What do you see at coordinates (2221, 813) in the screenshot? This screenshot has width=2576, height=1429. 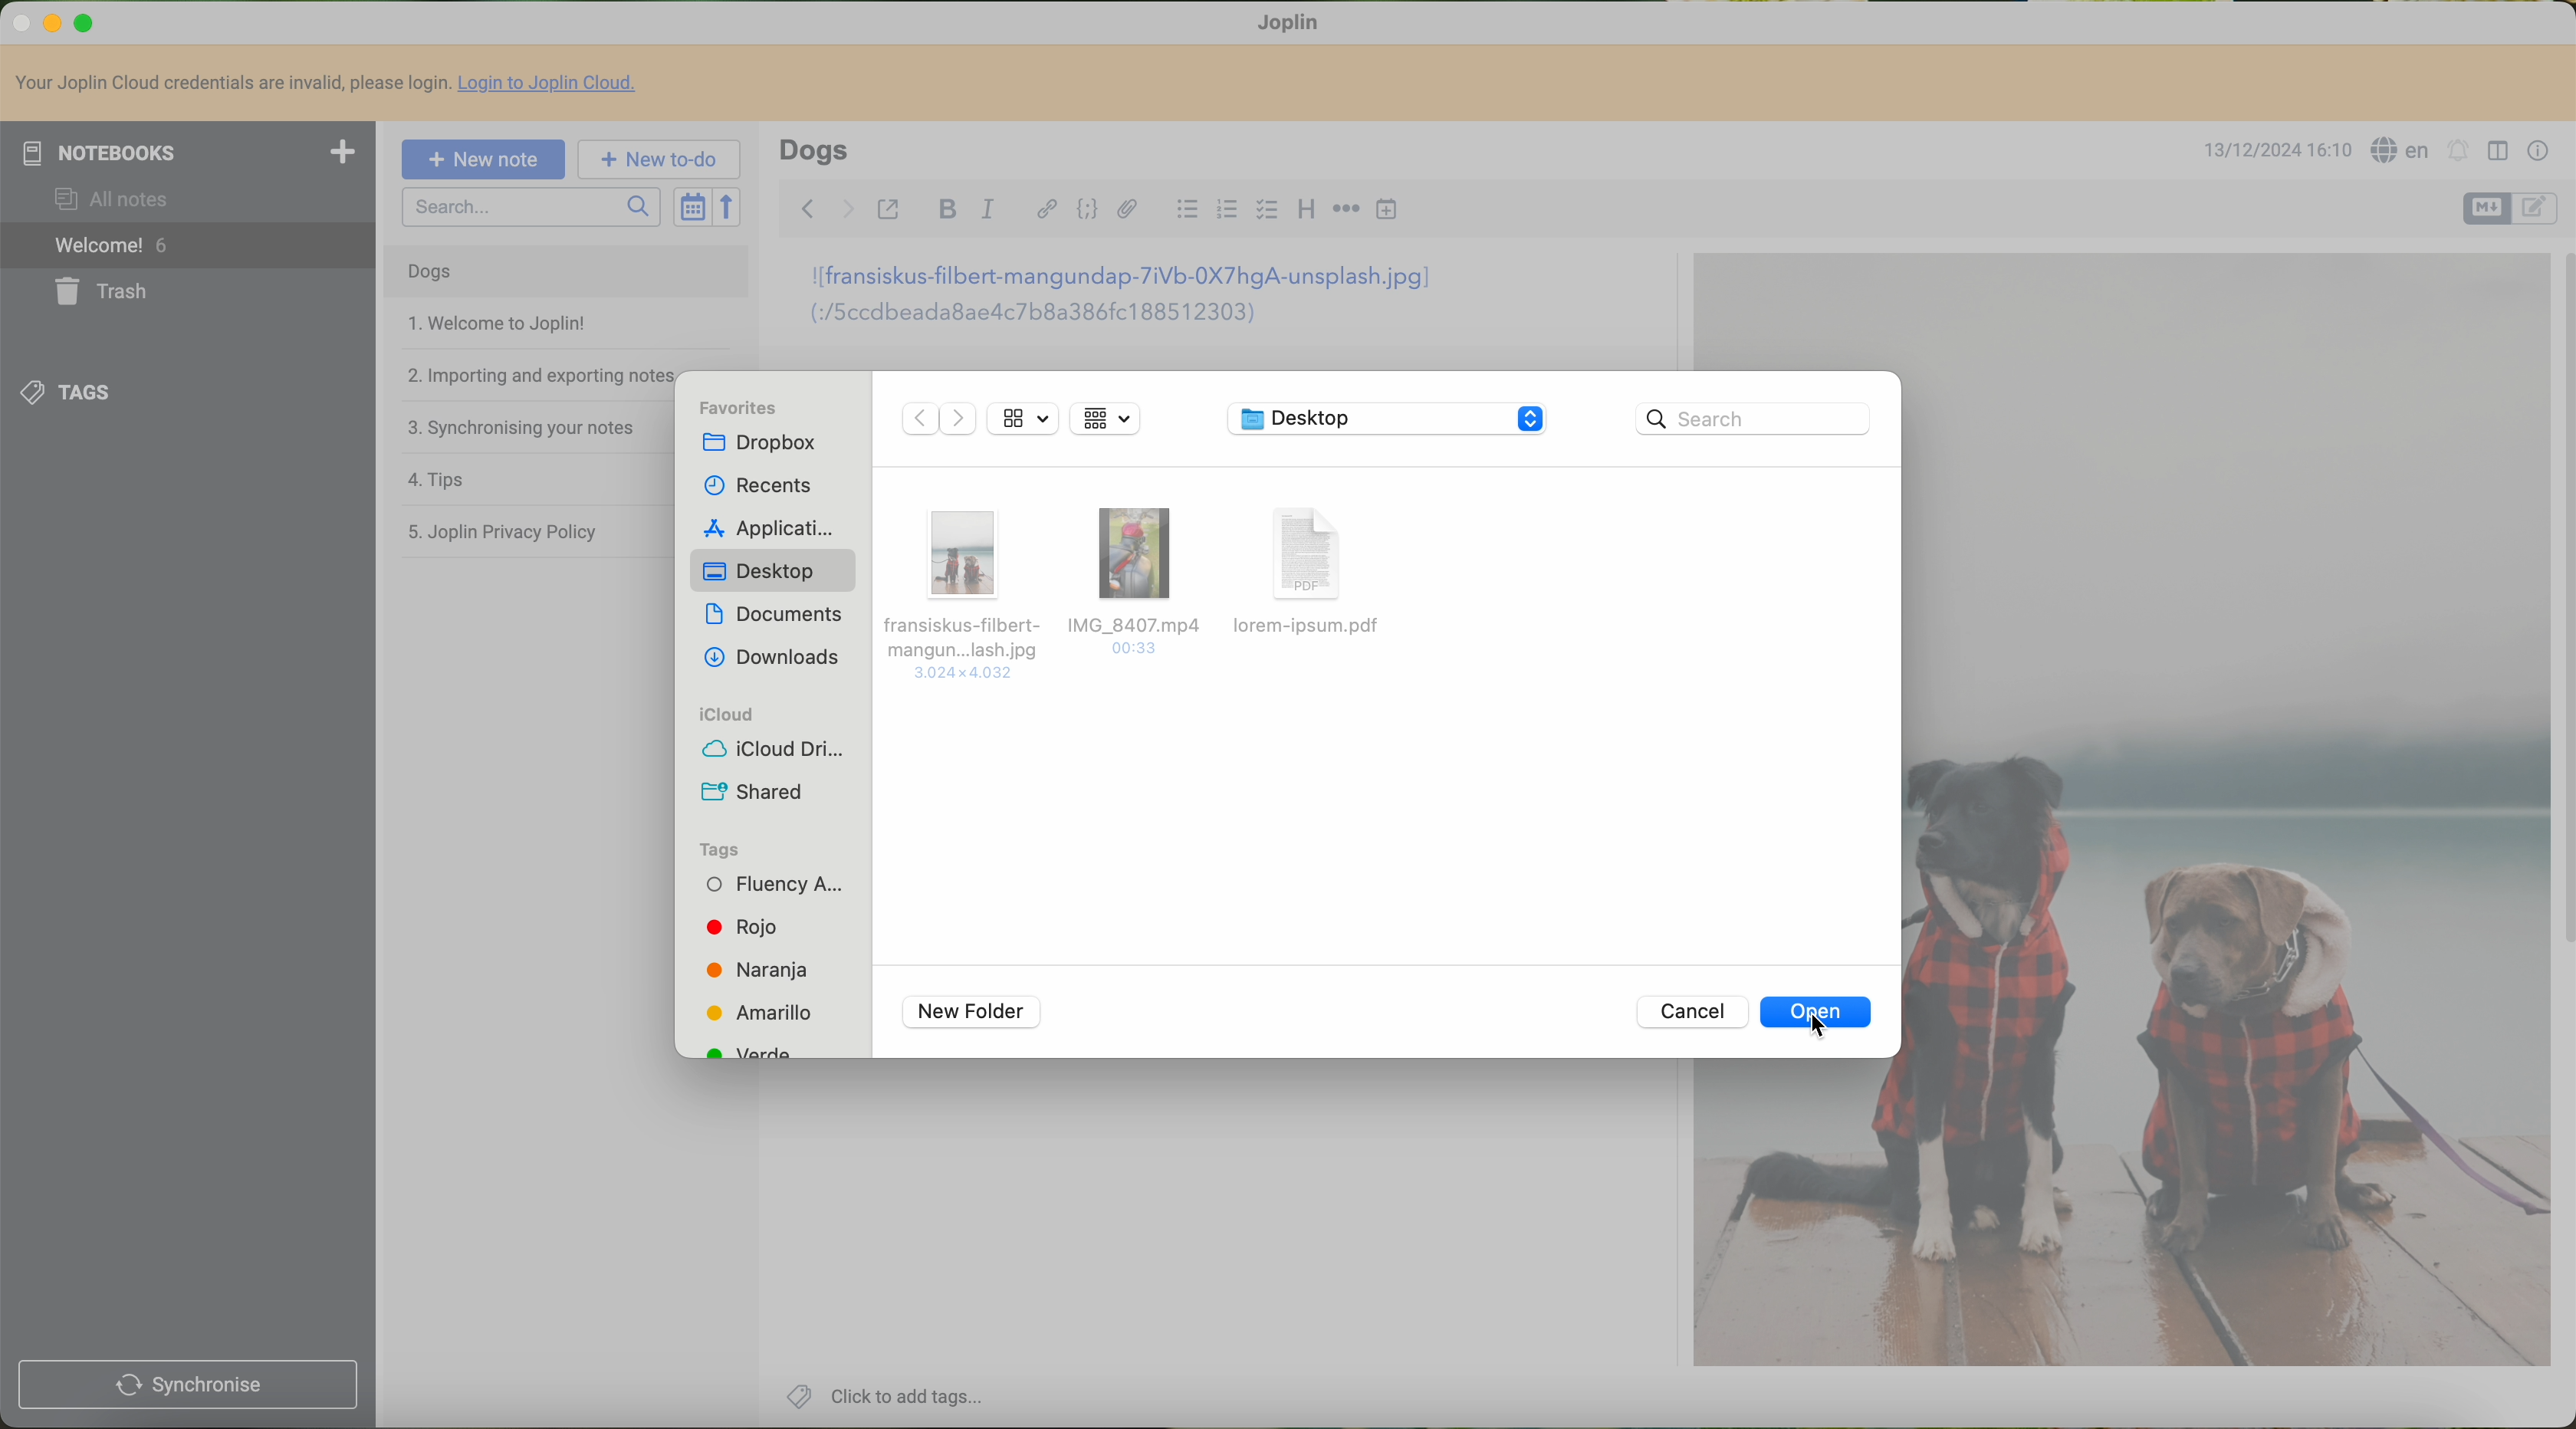 I see `dogs image` at bounding box center [2221, 813].